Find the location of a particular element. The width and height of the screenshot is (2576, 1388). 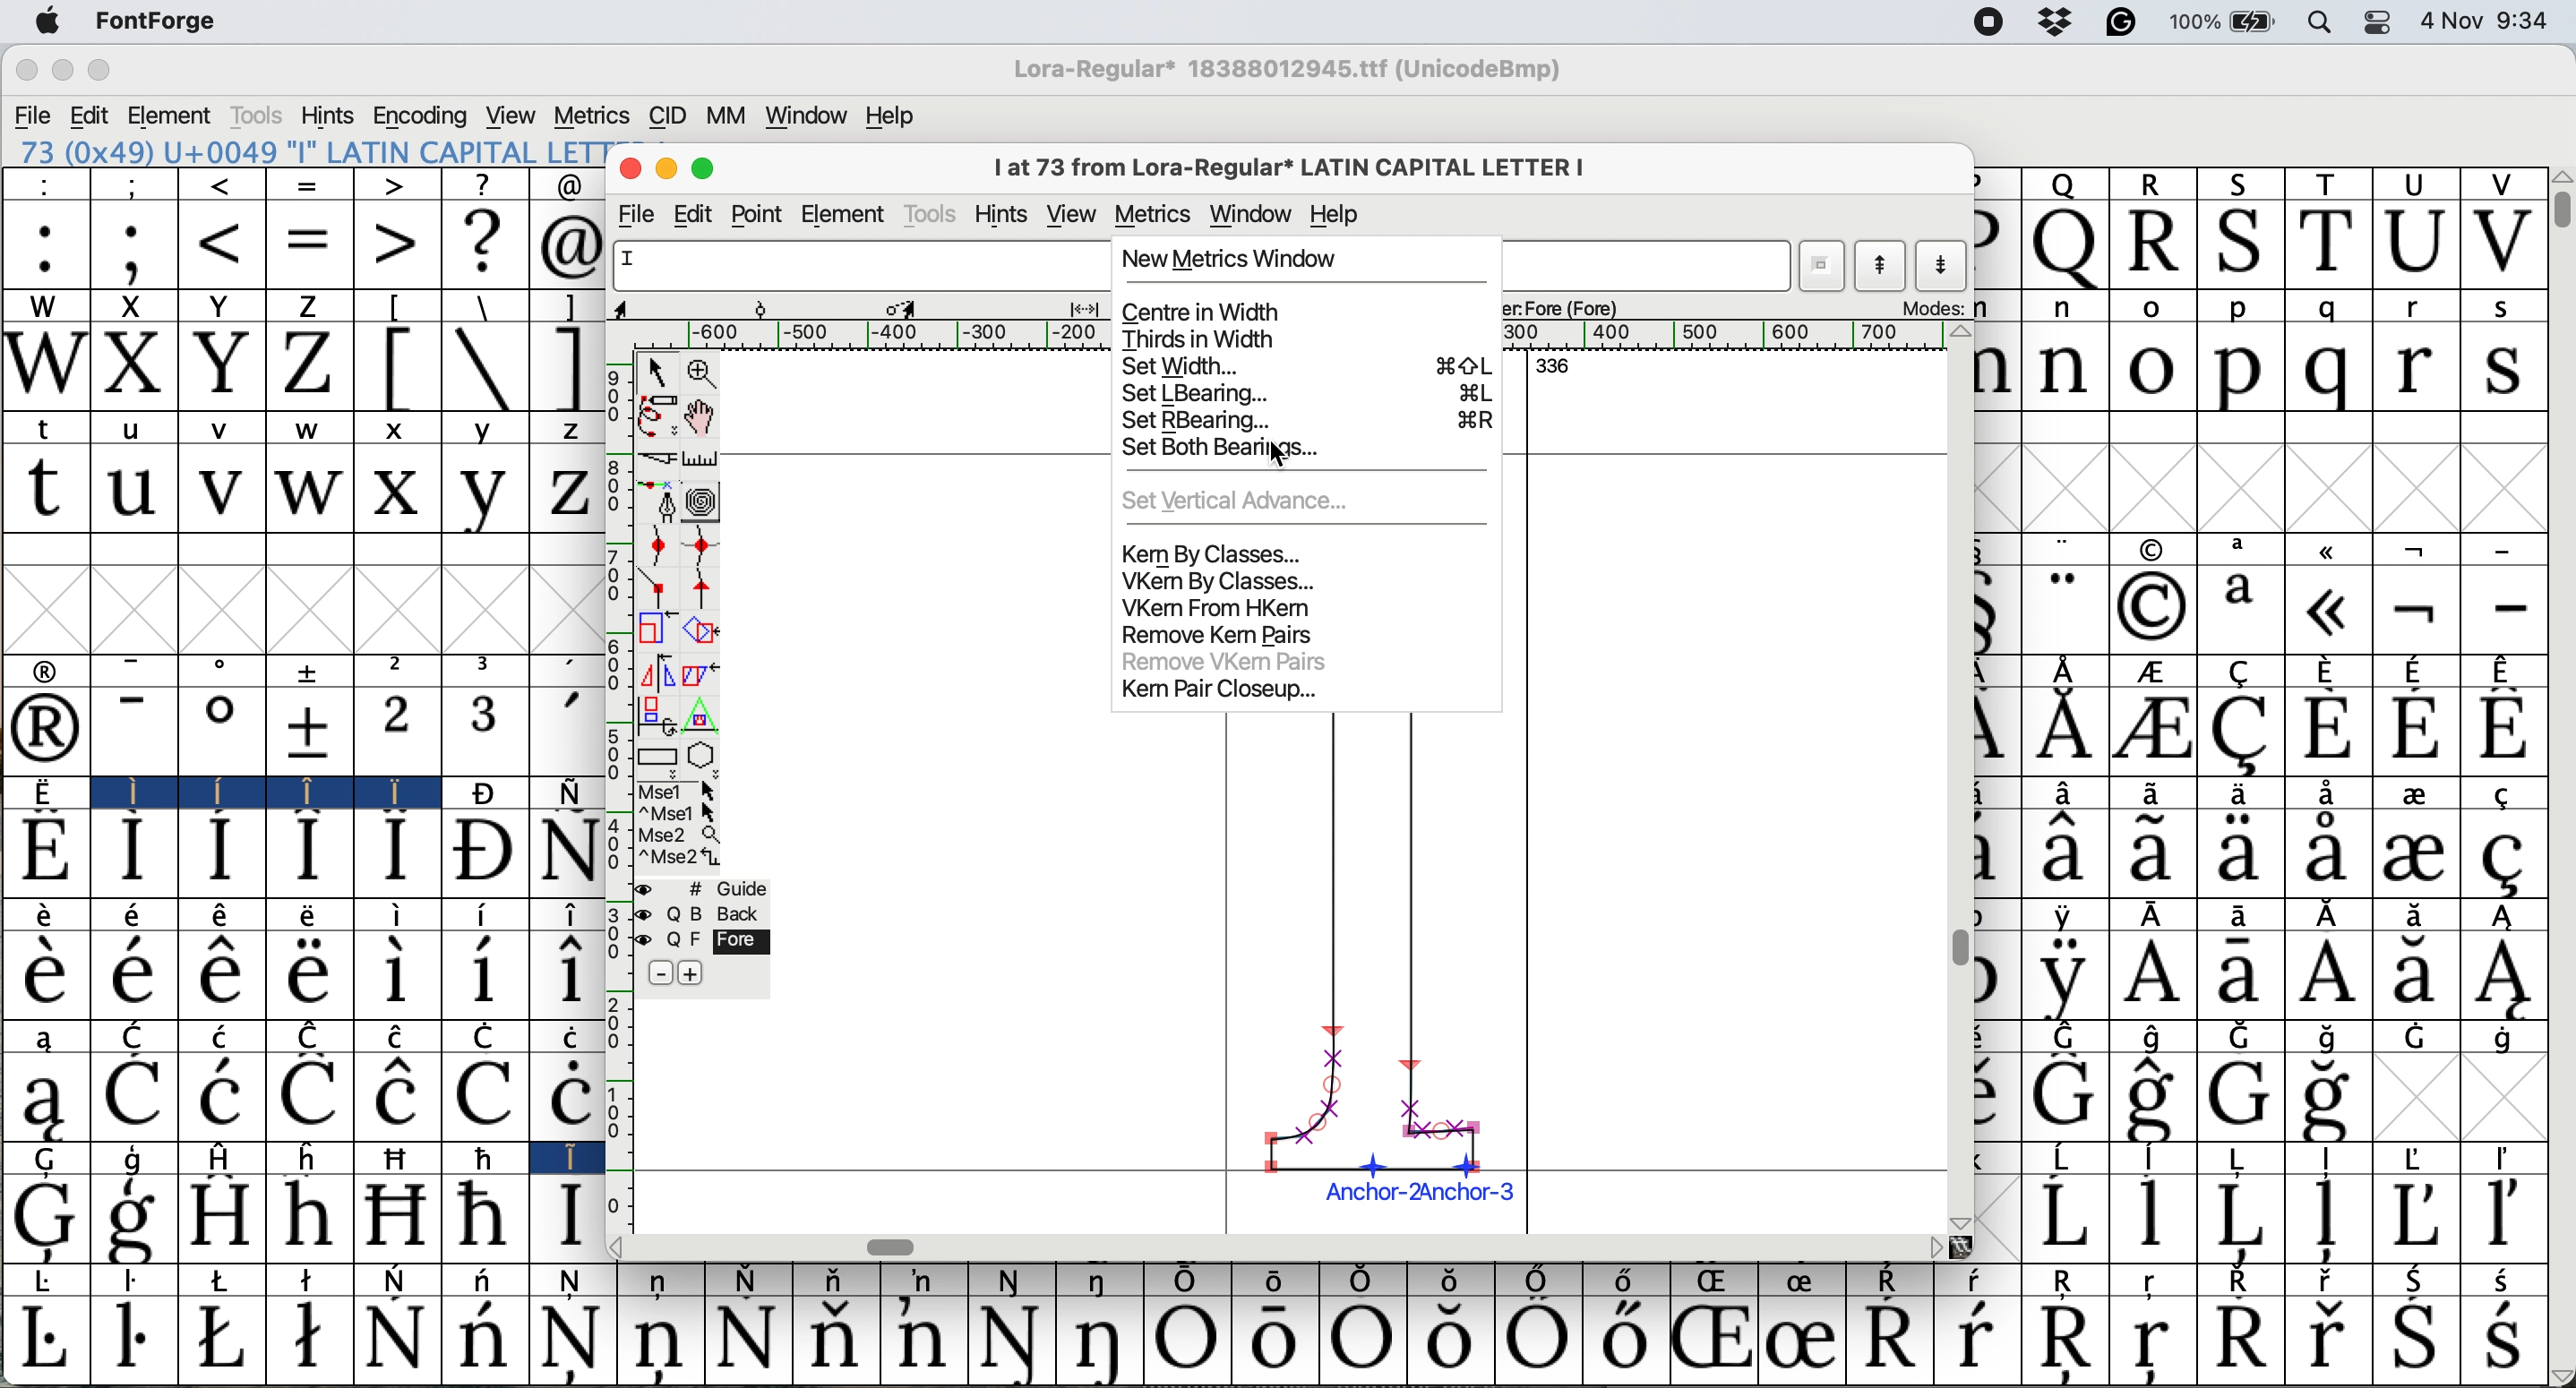

close is located at coordinates (631, 169).